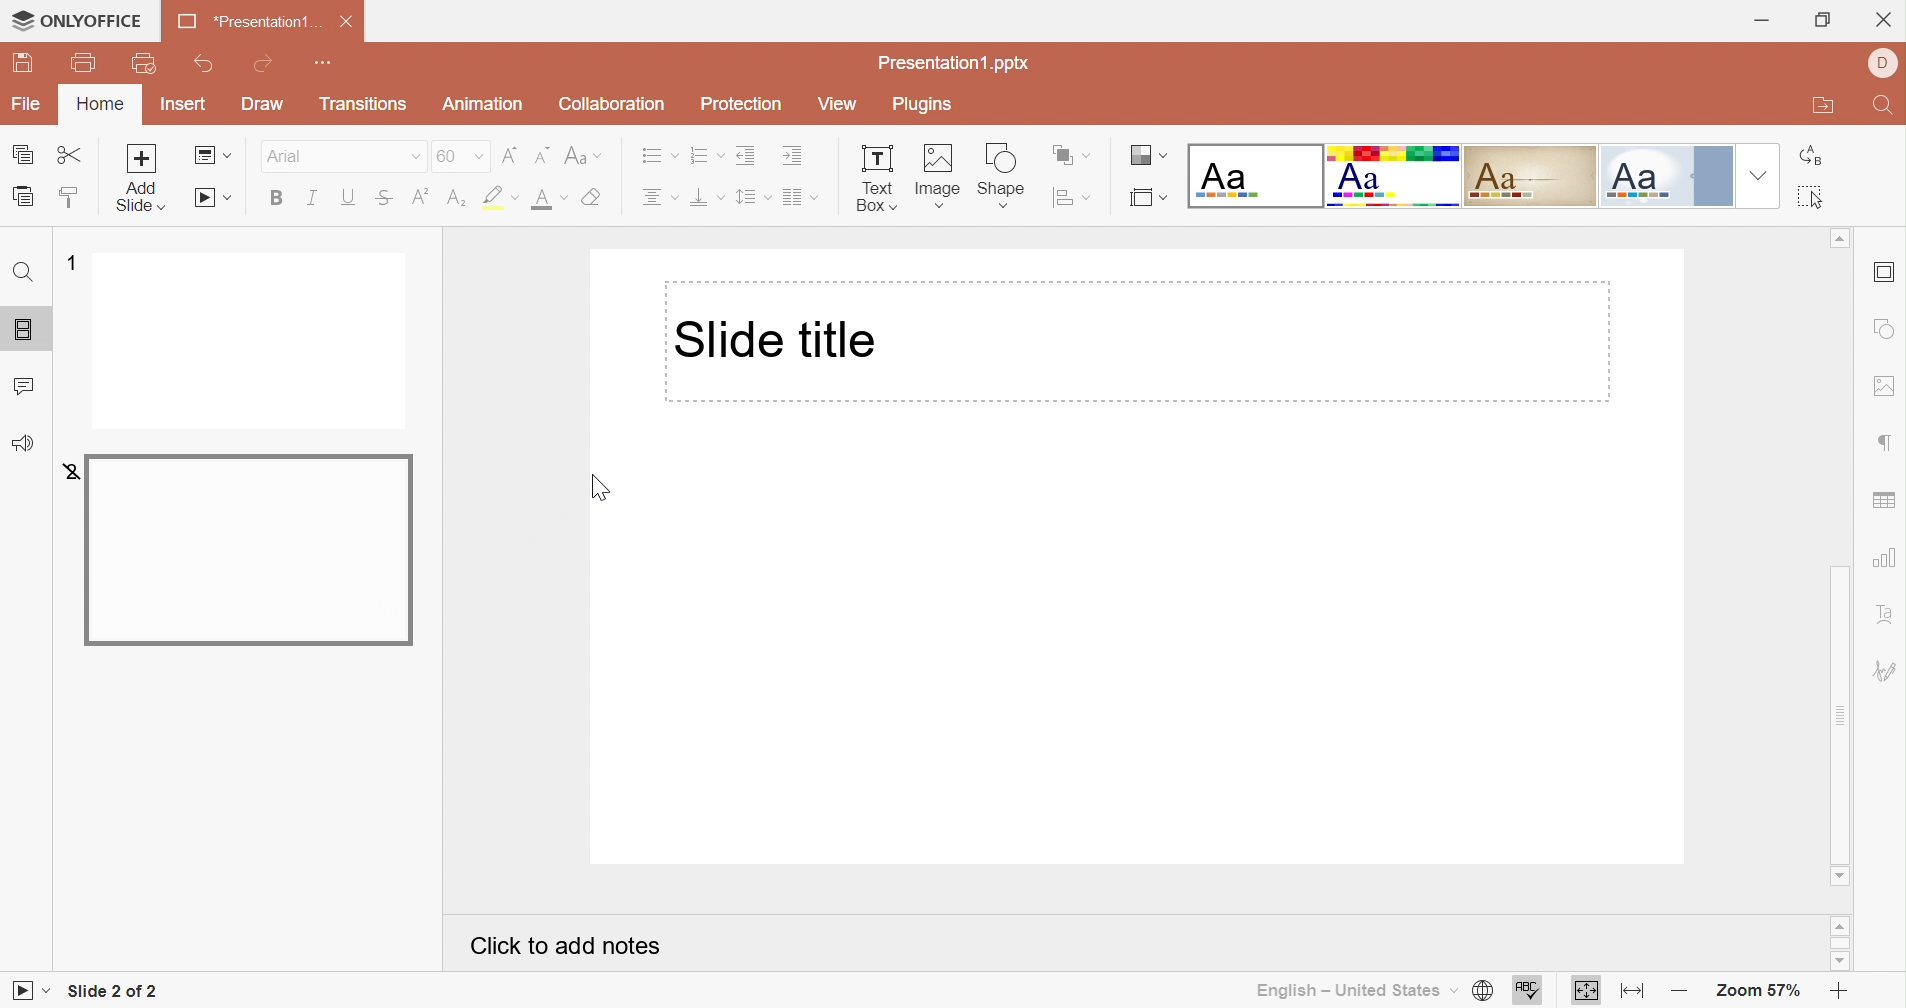 This screenshot has height=1008, width=1906. I want to click on Drop Down, so click(410, 158).